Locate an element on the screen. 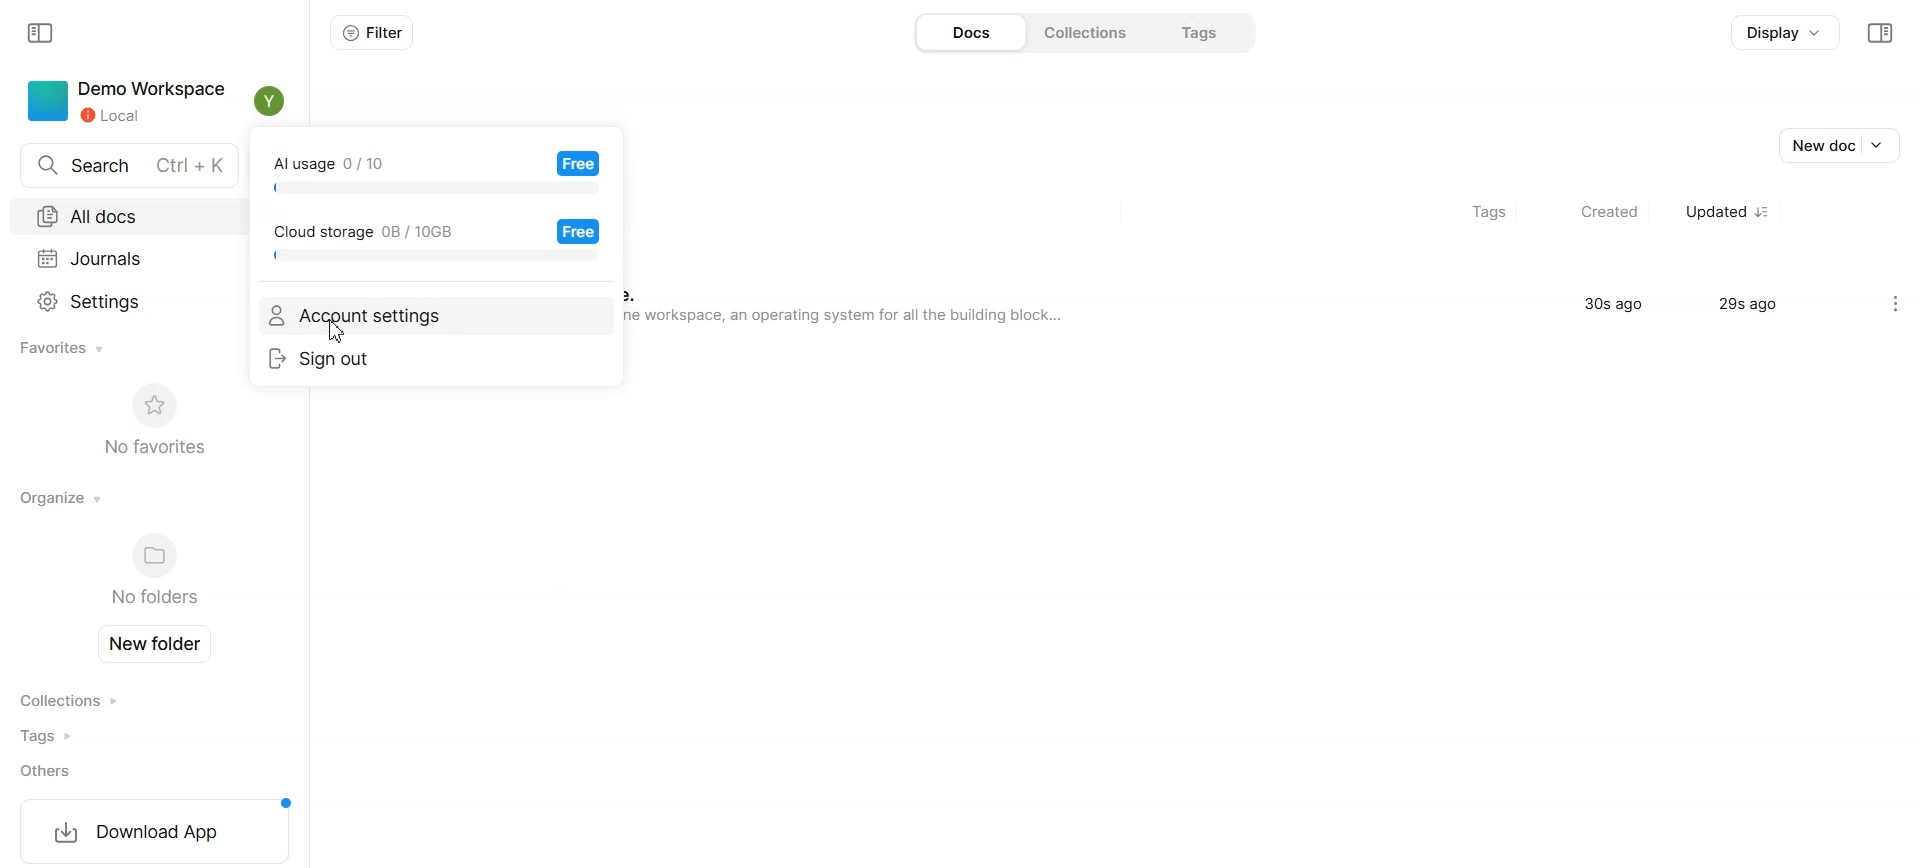 The height and width of the screenshot is (868, 1920). Collapse sidebar is located at coordinates (1879, 33).